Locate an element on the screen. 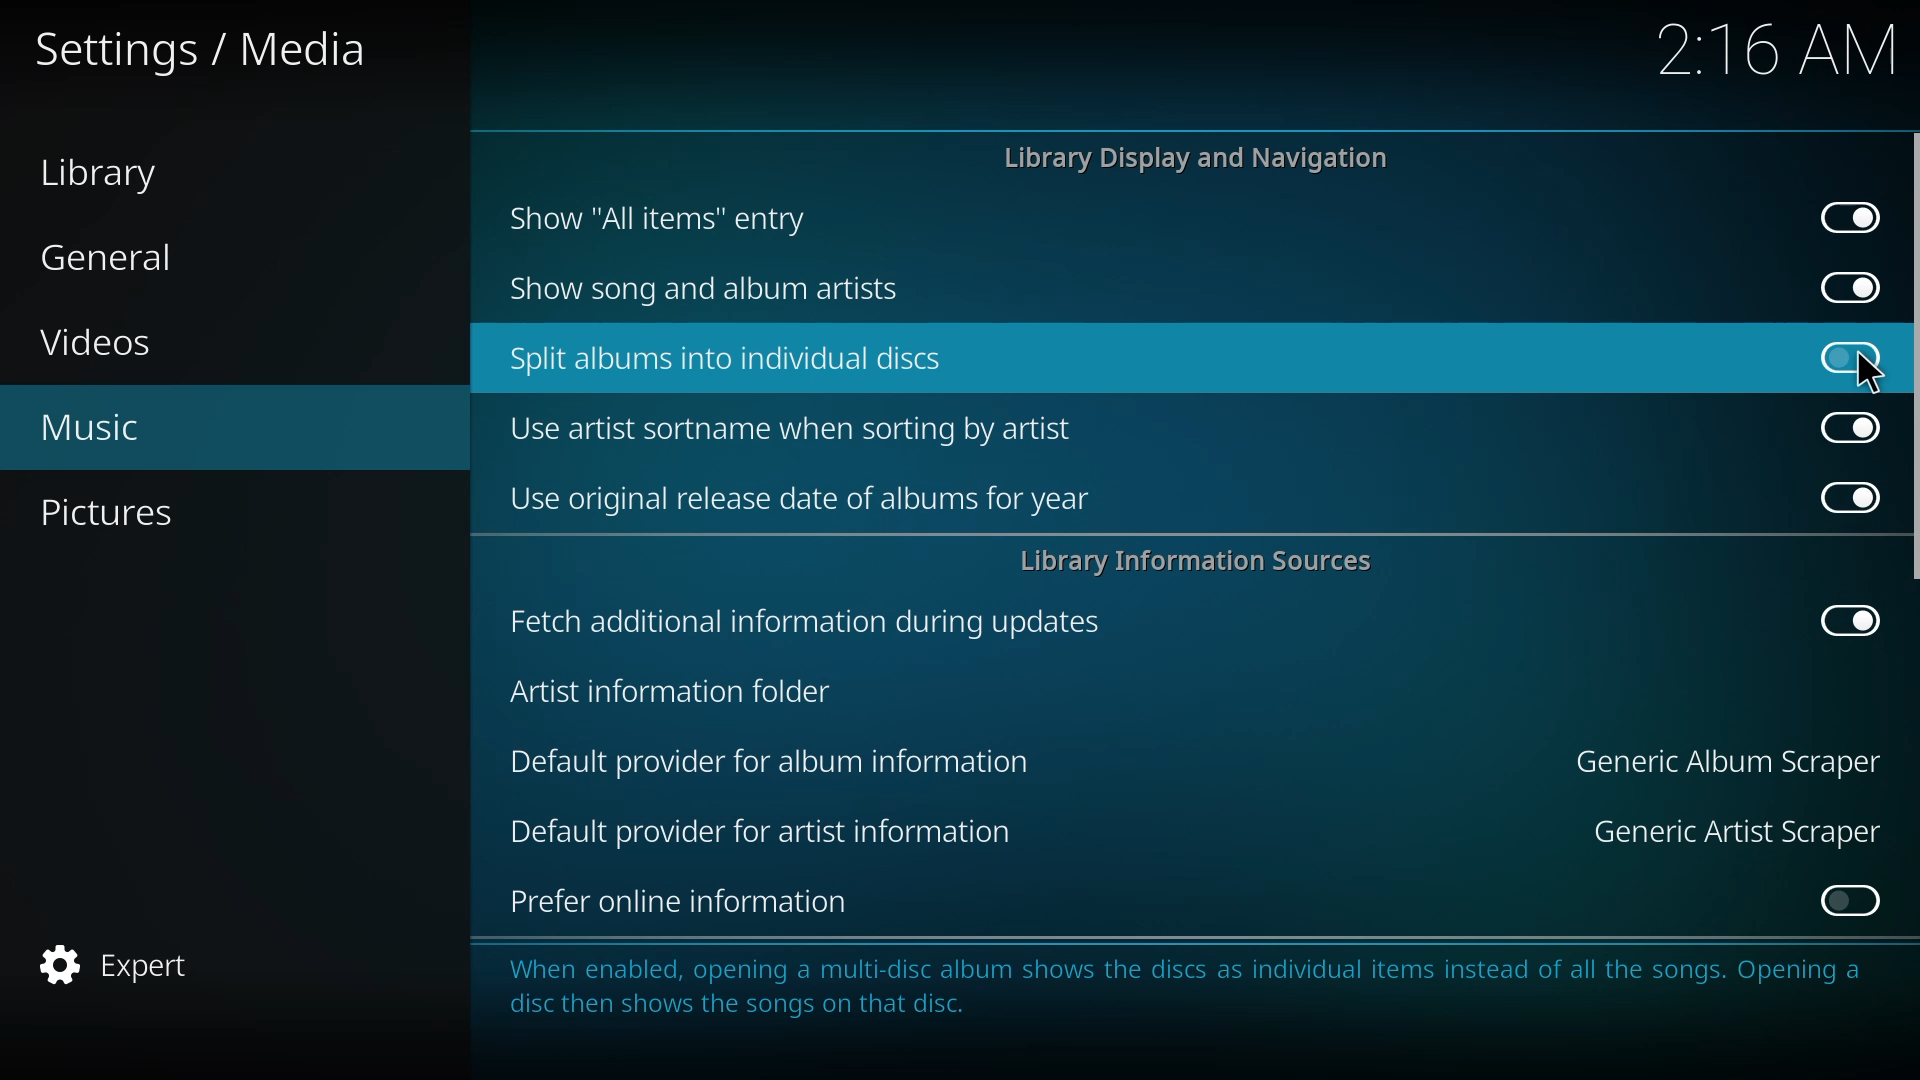 This screenshot has width=1920, height=1080. show all items entry is located at coordinates (654, 218).